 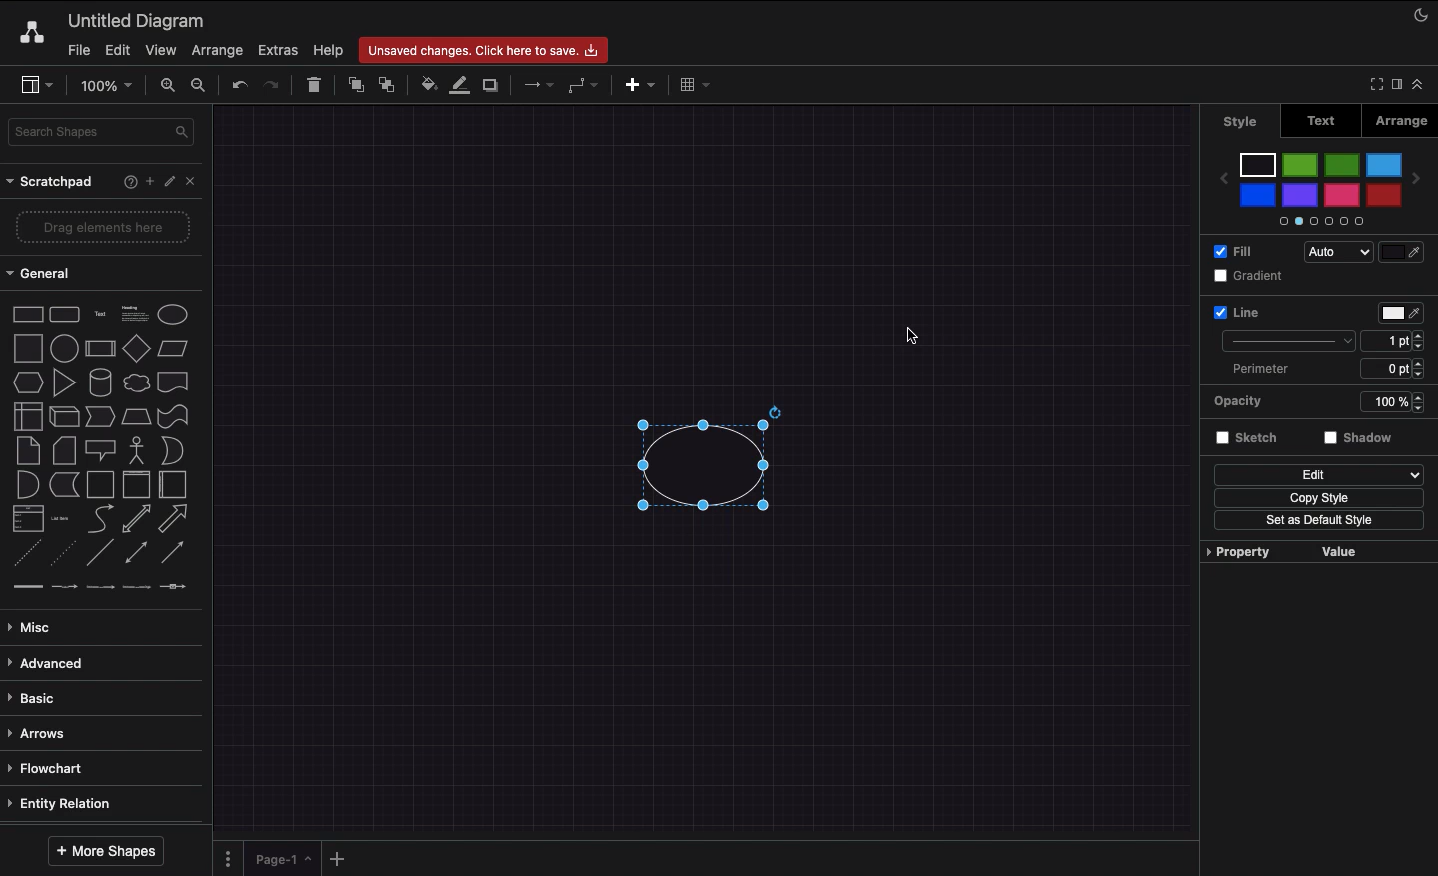 I want to click on Arrange, so click(x=1403, y=119).